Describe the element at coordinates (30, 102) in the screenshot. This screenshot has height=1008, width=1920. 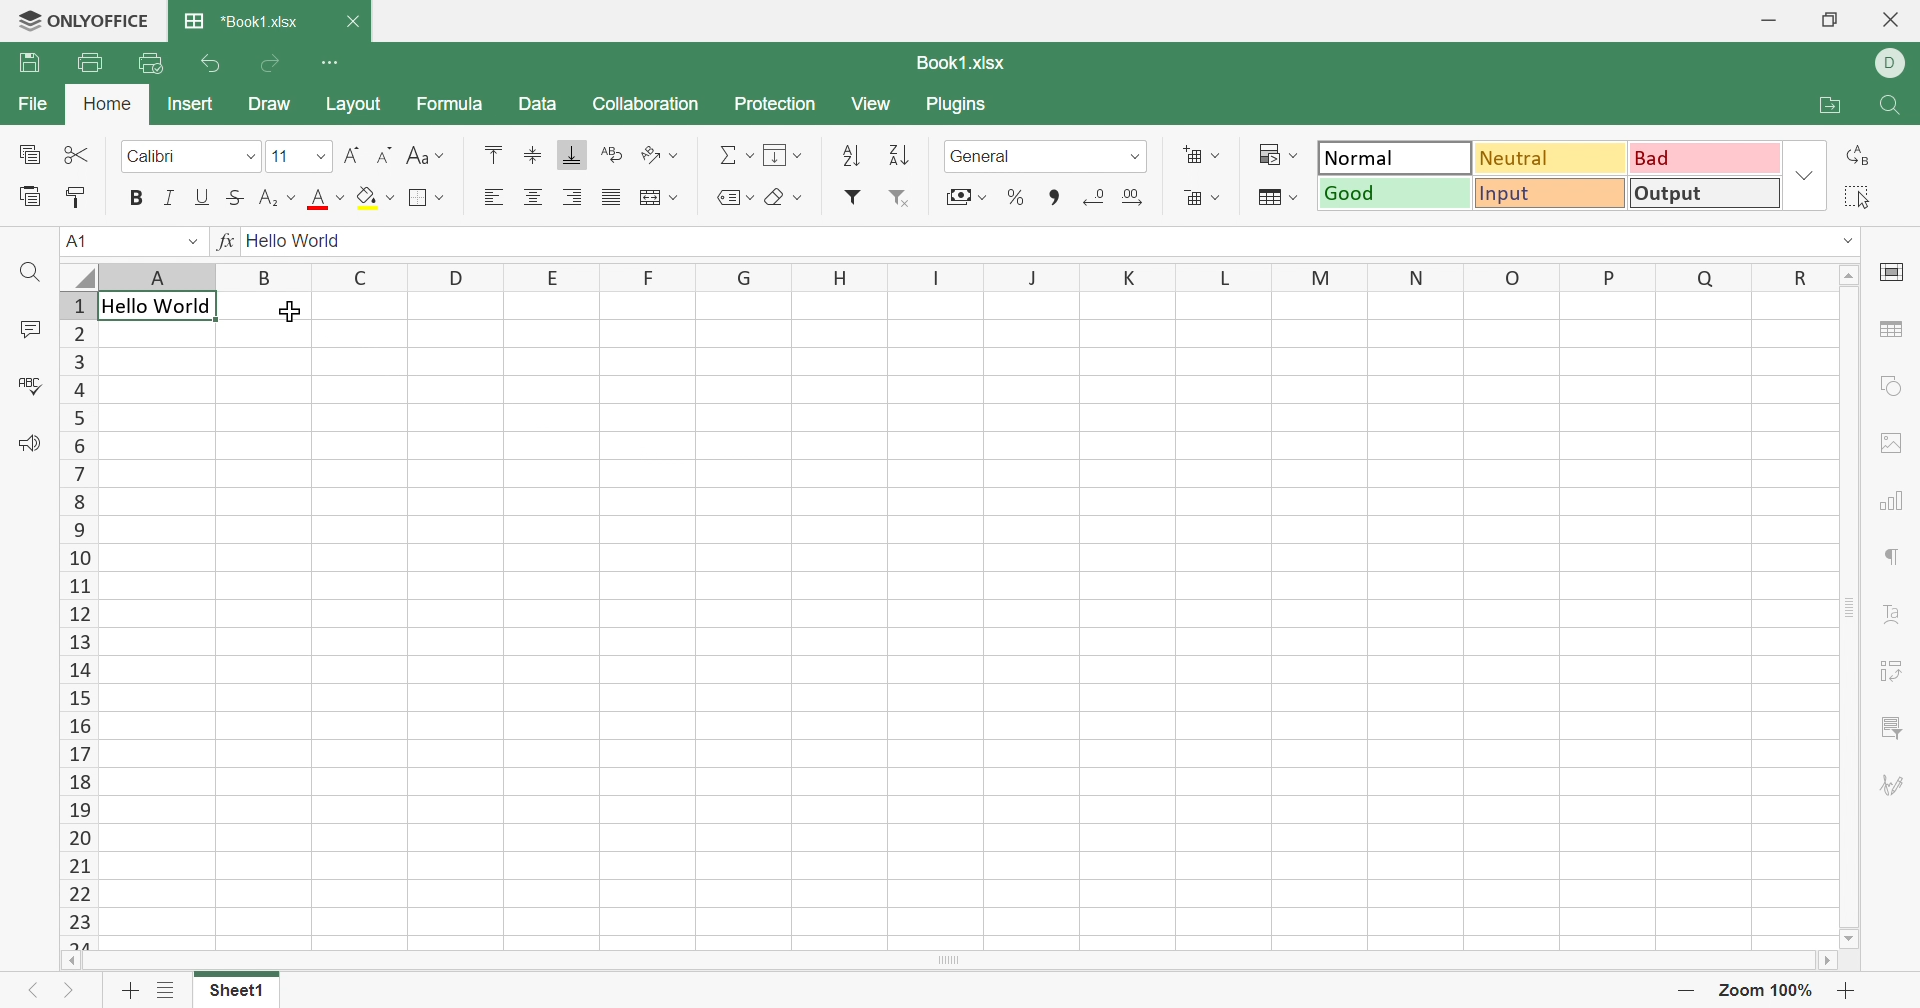
I see `File` at that location.